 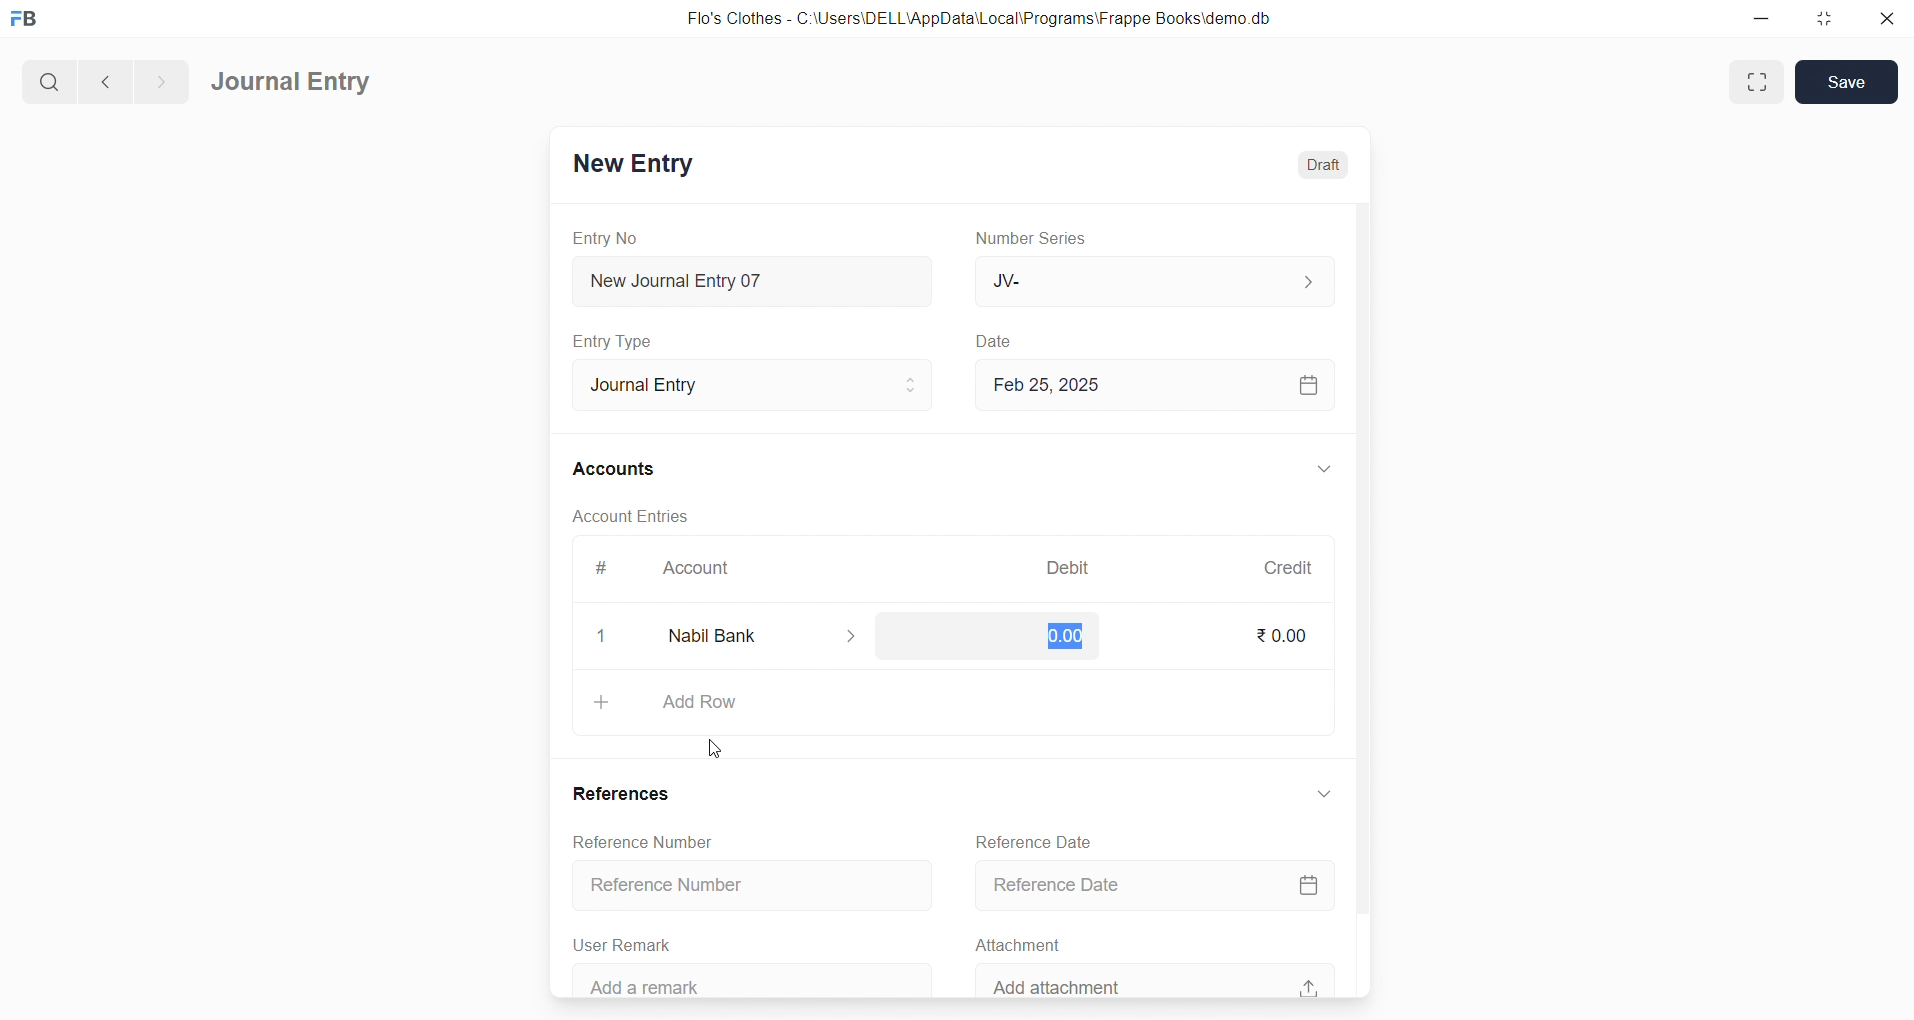 What do you see at coordinates (161, 79) in the screenshot?
I see `navigate forward` at bounding box center [161, 79].